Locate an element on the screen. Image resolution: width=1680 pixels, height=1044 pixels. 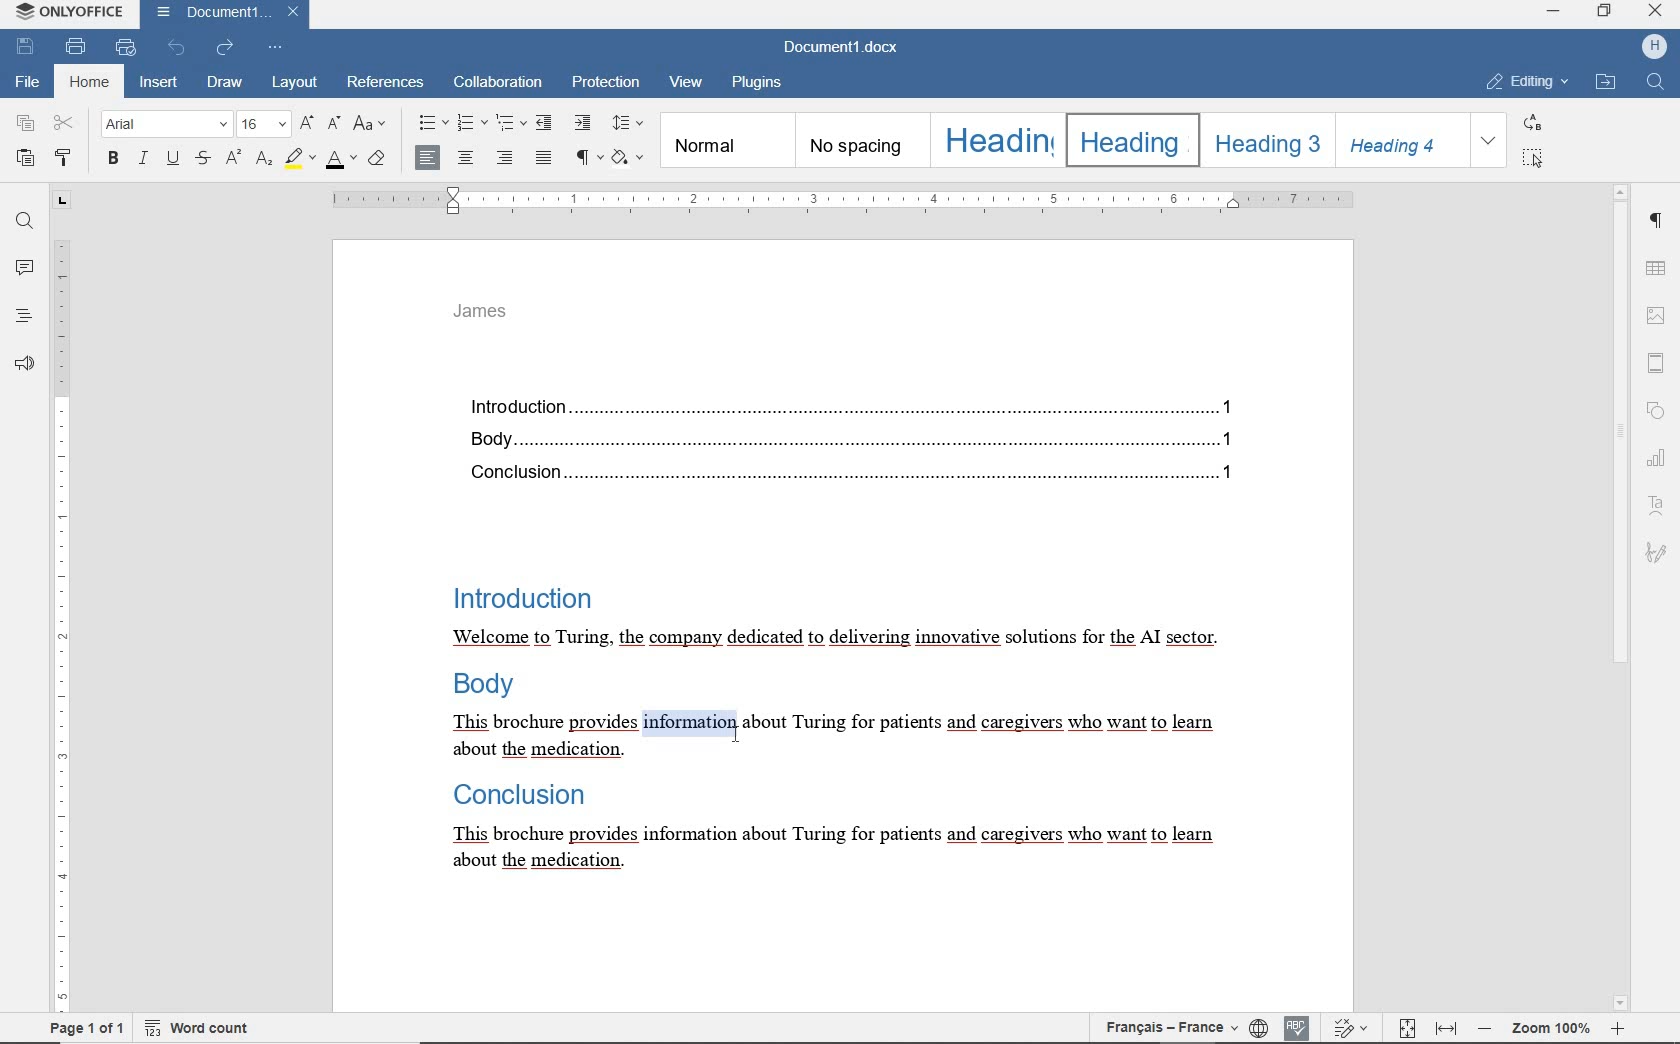
ZOOM 100% is located at coordinates (1548, 1027).